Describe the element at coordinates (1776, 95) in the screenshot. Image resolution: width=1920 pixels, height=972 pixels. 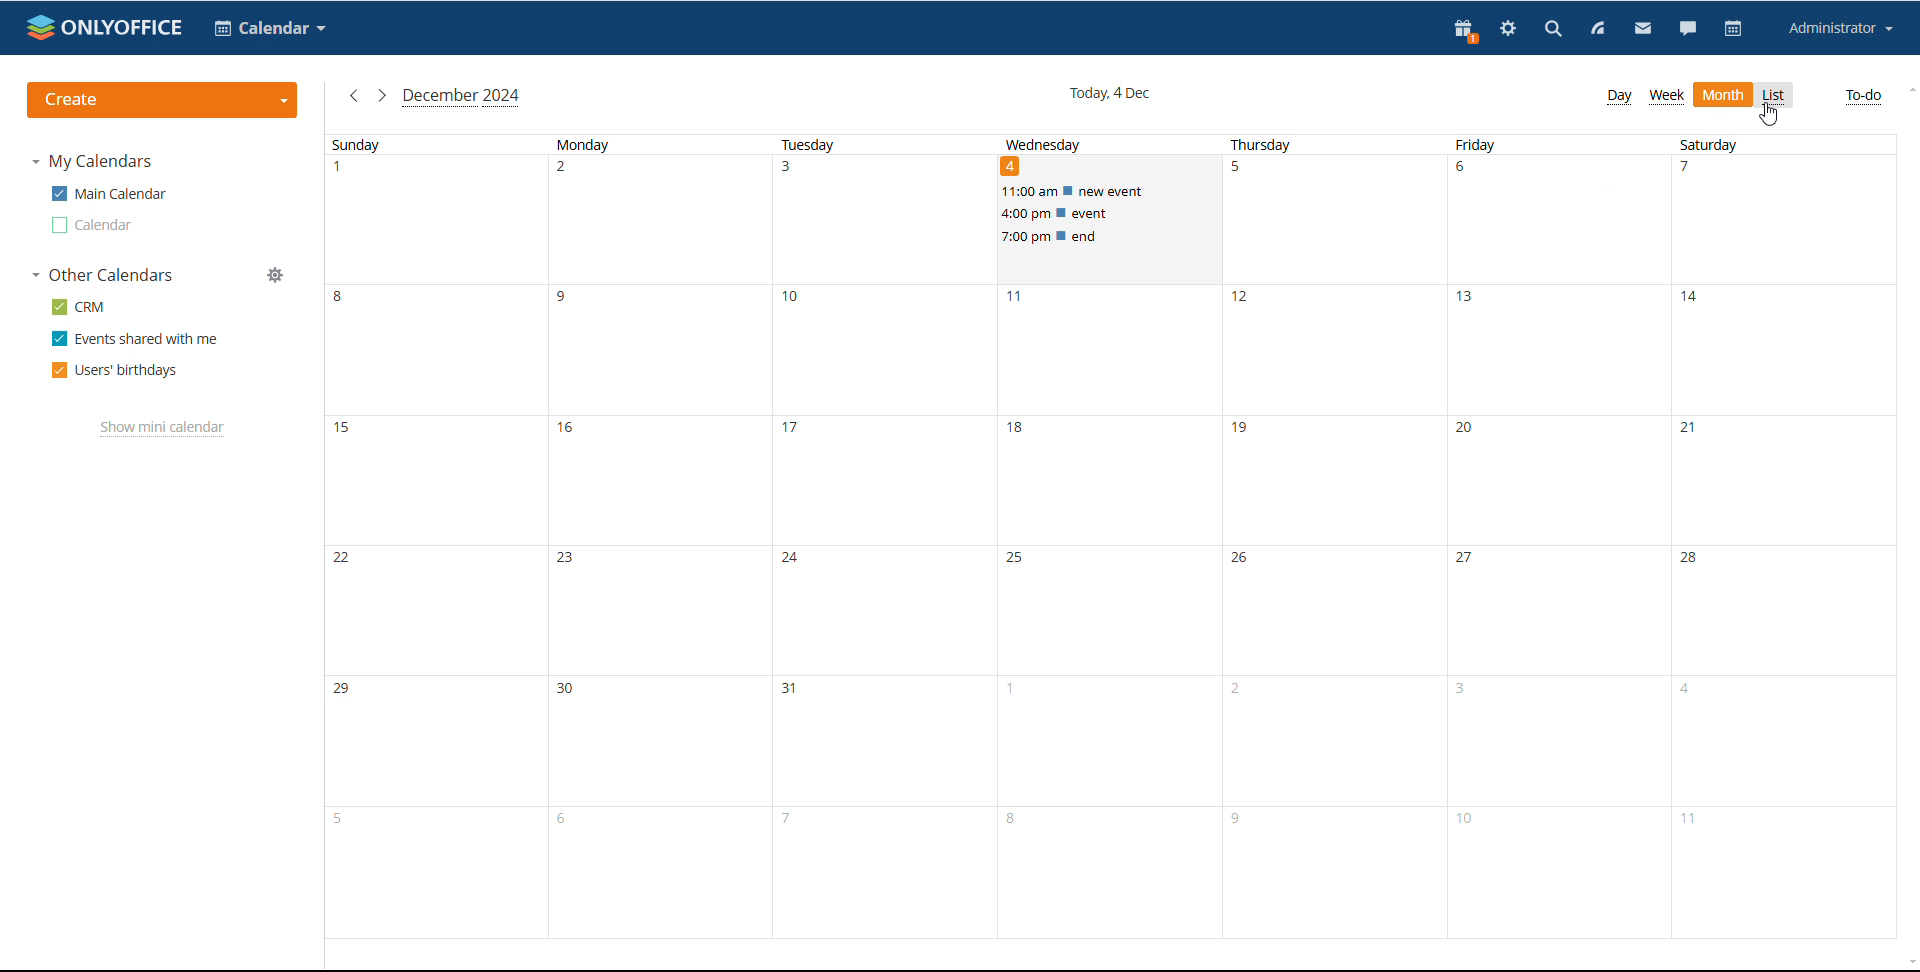
I see `list view` at that location.